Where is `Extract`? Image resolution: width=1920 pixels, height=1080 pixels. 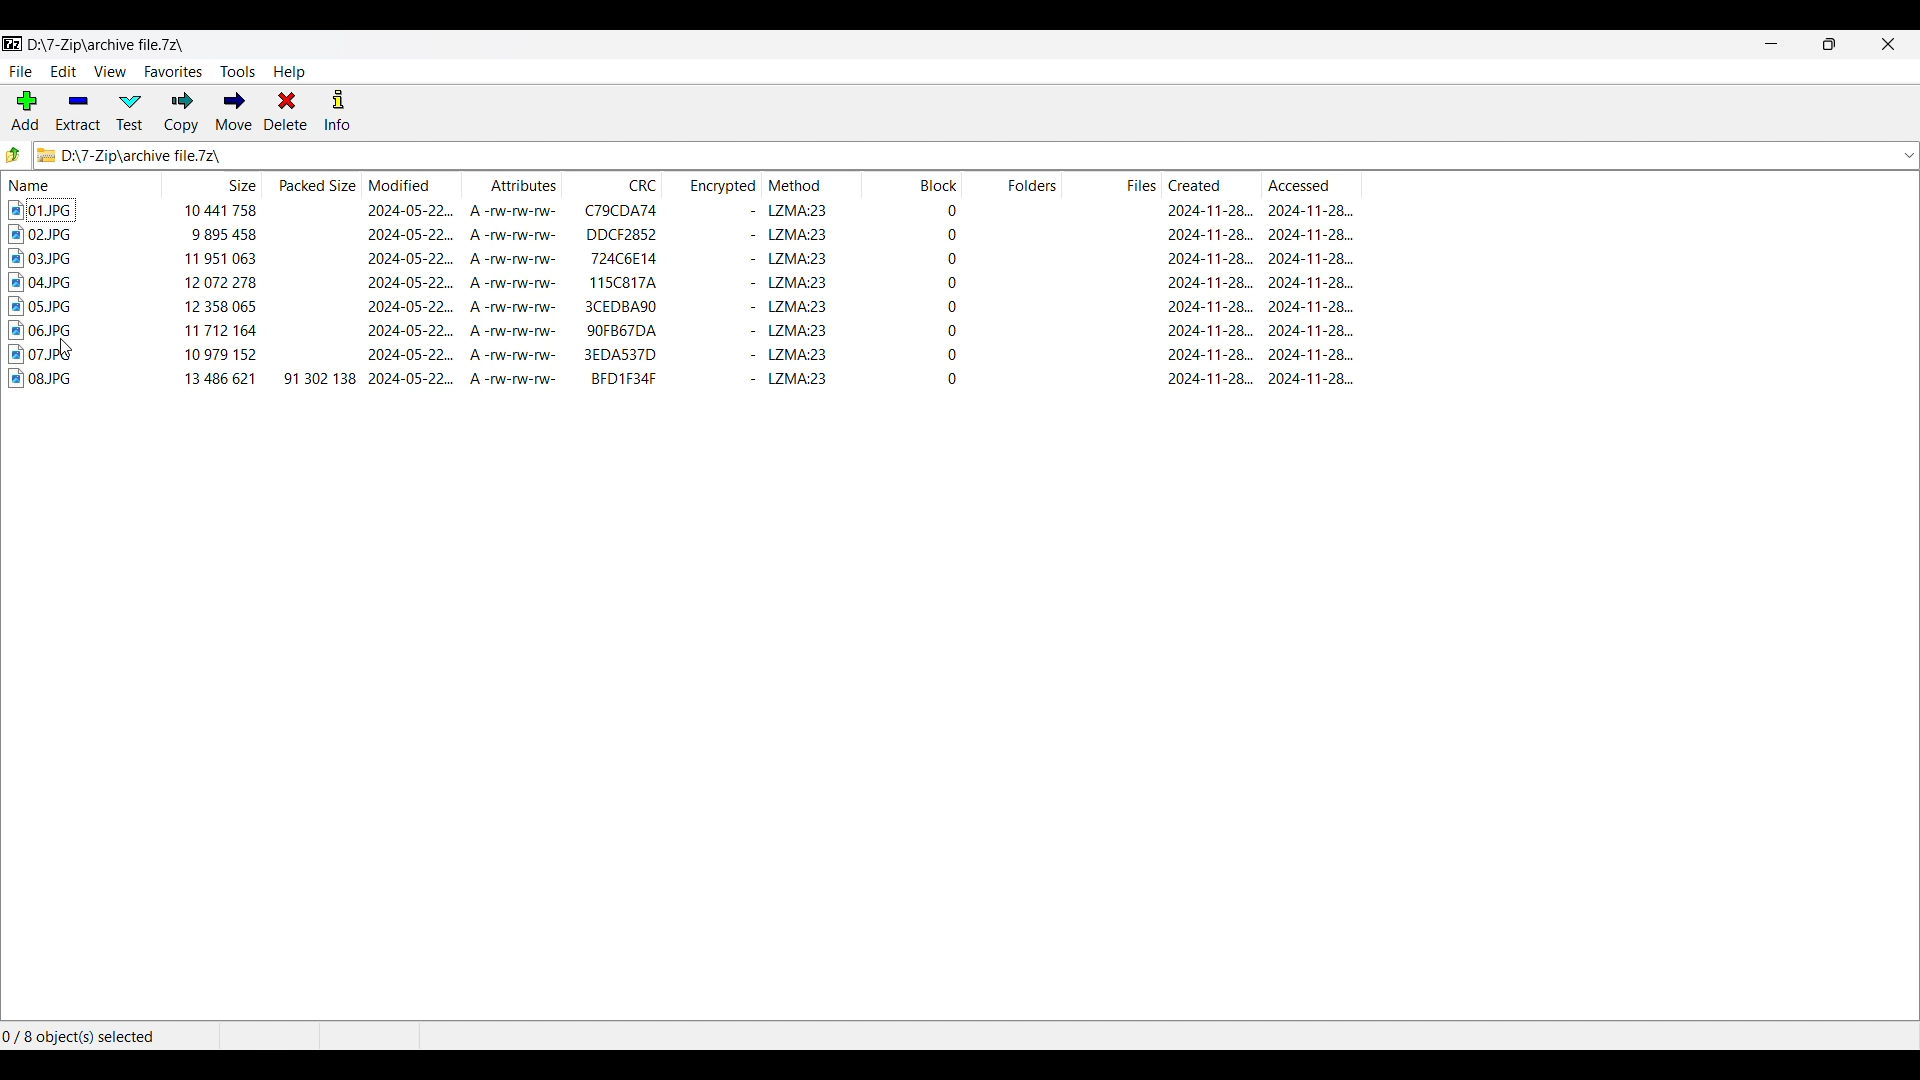
Extract is located at coordinates (79, 112).